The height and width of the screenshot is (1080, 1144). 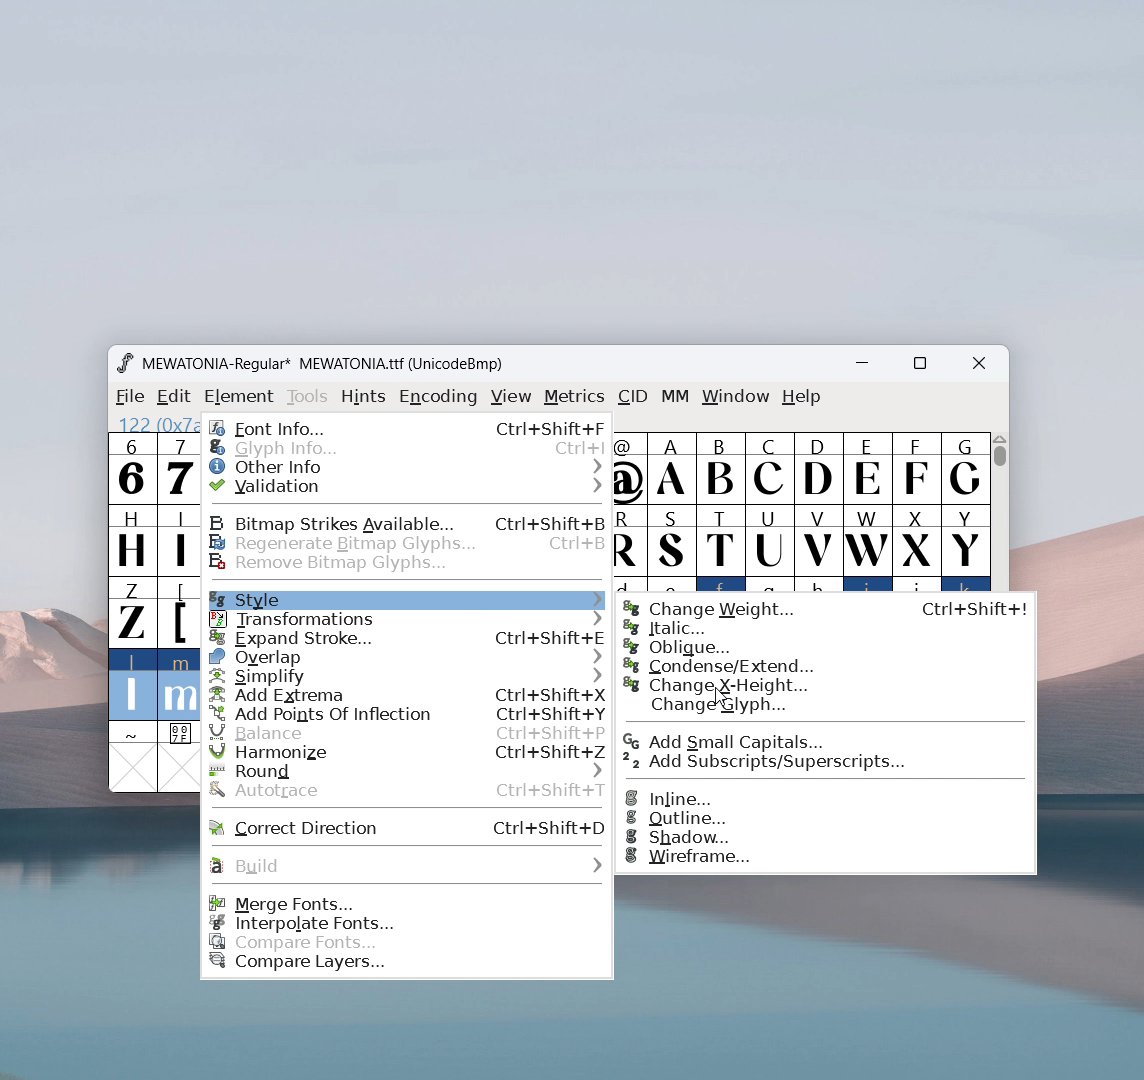 What do you see at coordinates (408, 639) in the screenshot?
I see `expand stroke` at bounding box center [408, 639].